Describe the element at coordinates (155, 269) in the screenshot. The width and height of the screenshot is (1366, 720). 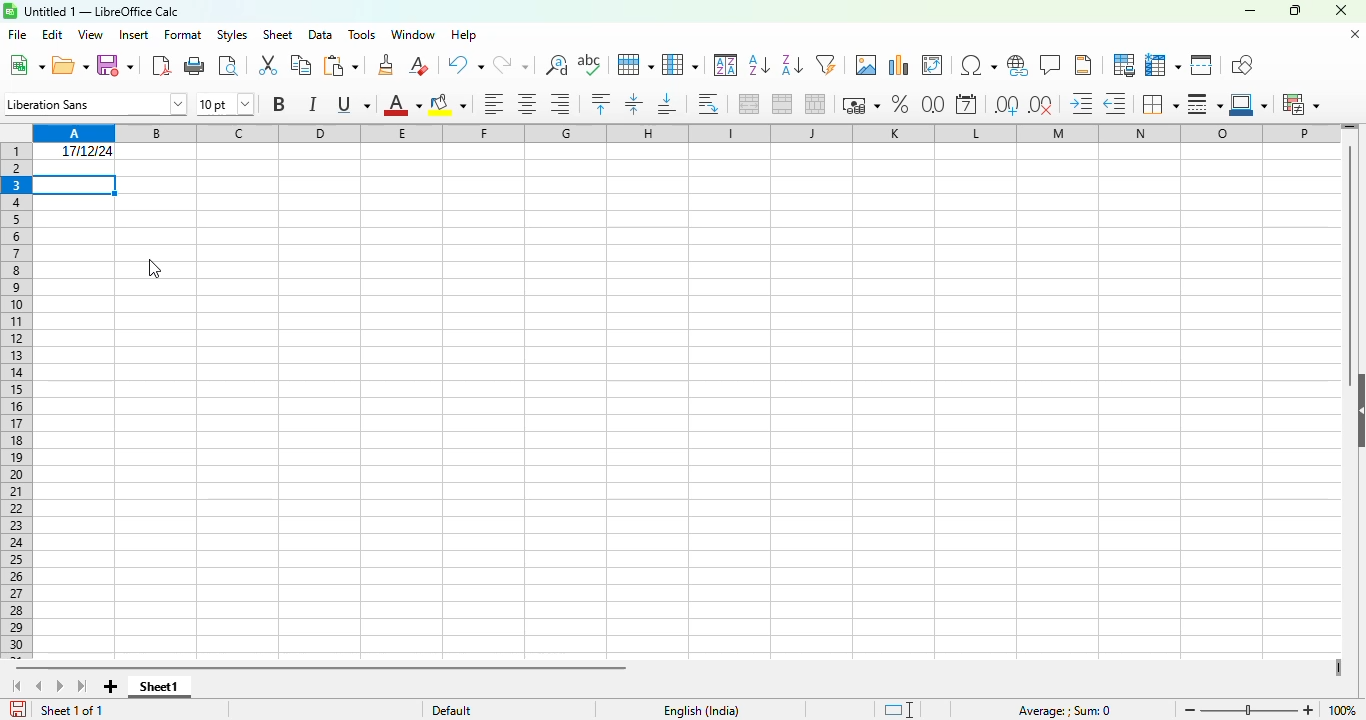
I see `cursor` at that location.